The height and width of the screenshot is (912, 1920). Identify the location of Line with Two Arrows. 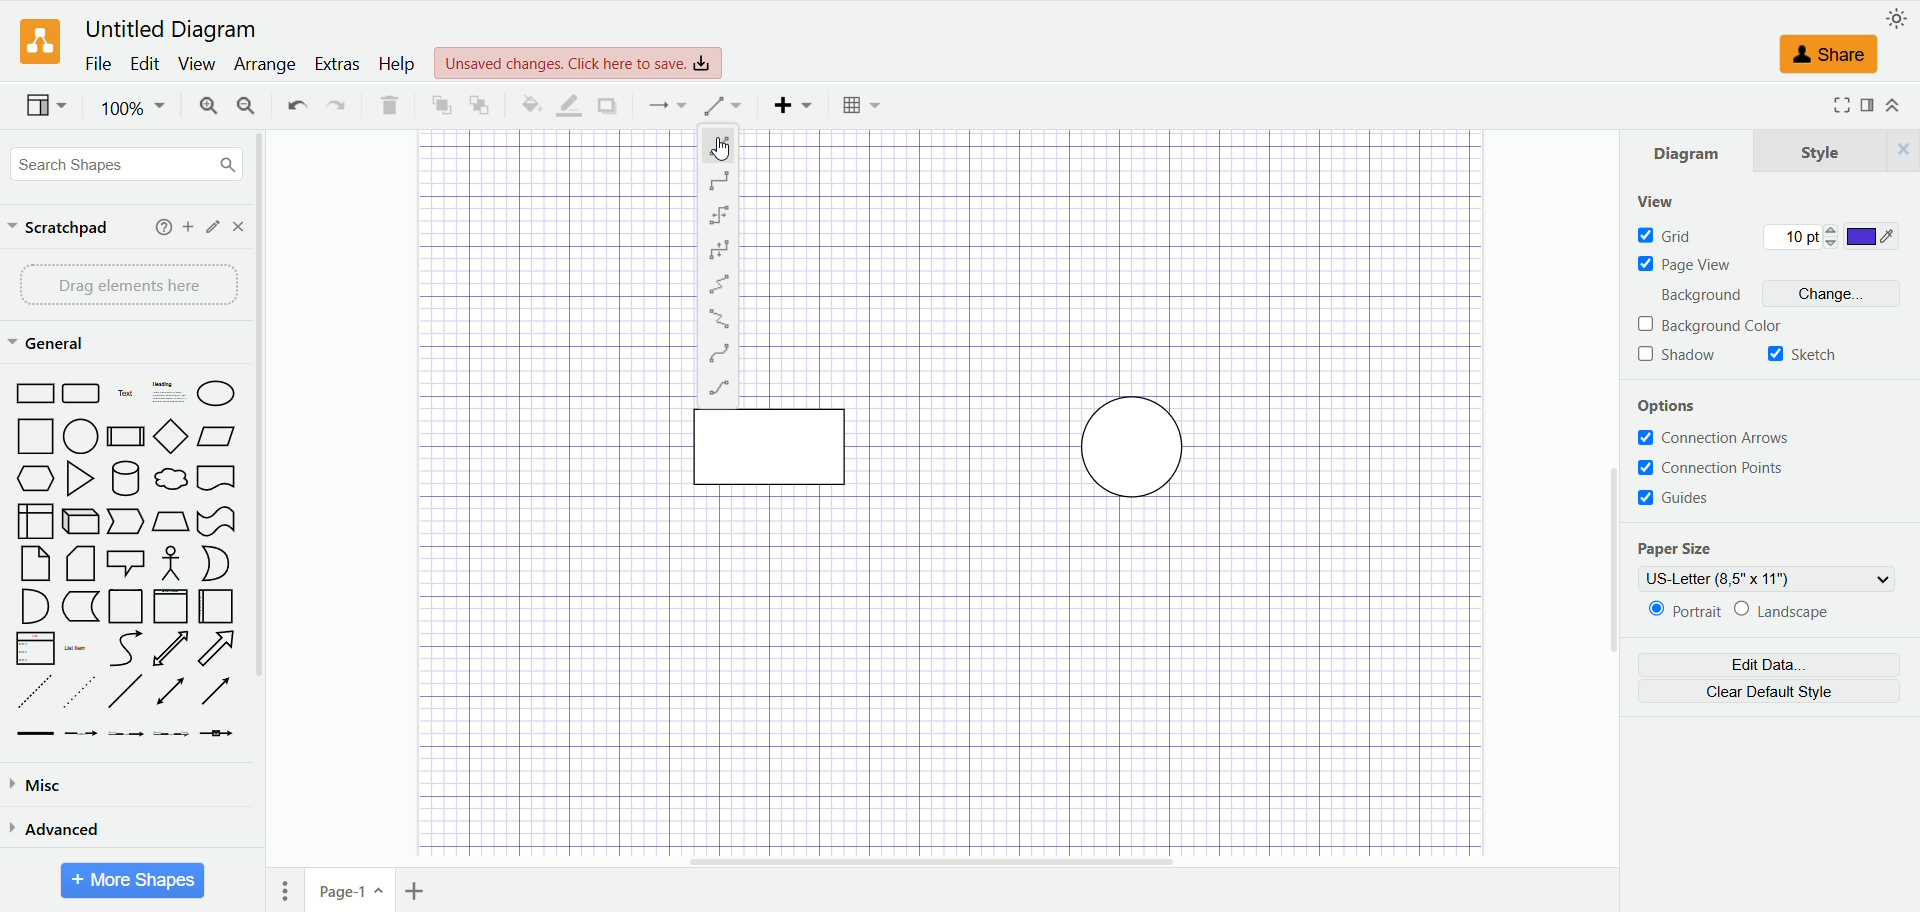
(174, 692).